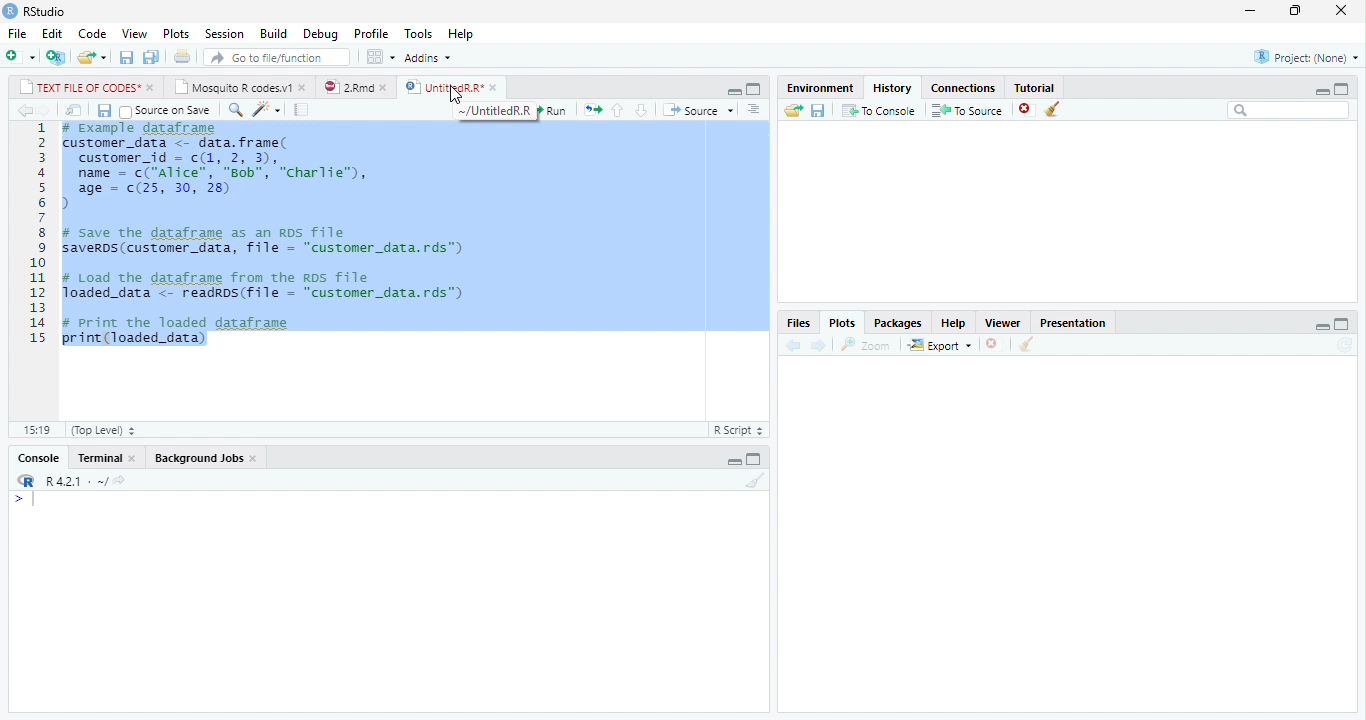 Image resolution: width=1366 pixels, height=720 pixels. I want to click on Source, so click(700, 111).